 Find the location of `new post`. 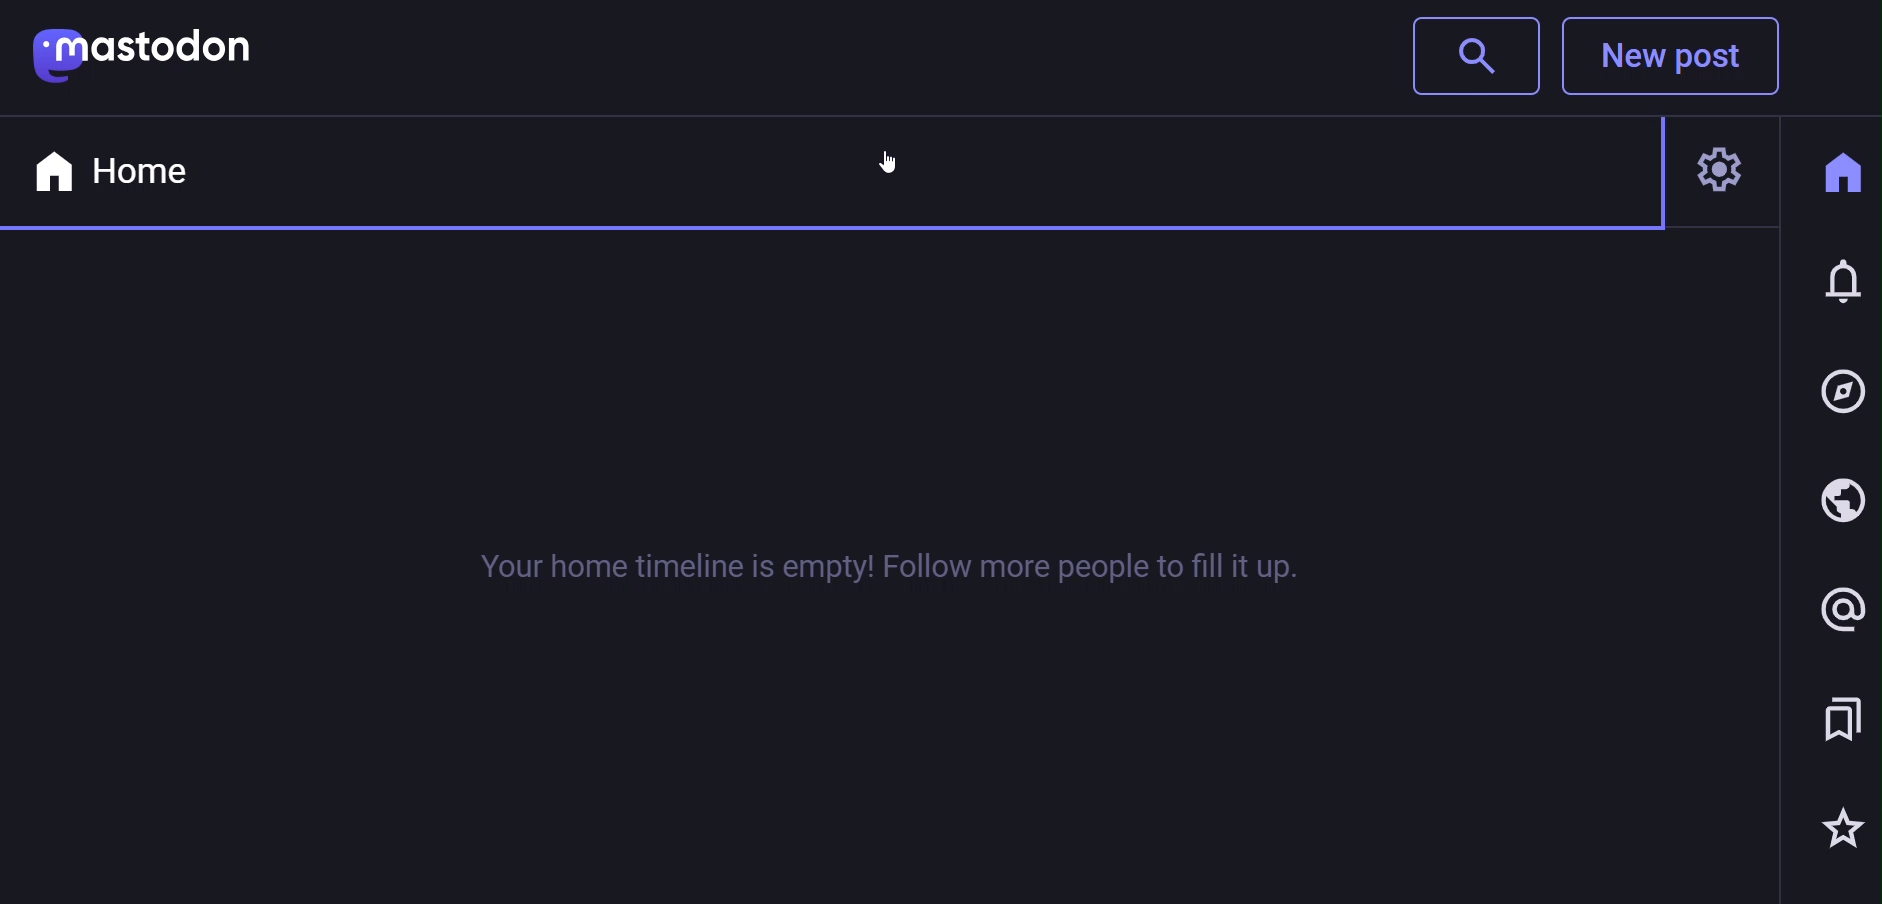

new post is located at coordinates (1680, 59).